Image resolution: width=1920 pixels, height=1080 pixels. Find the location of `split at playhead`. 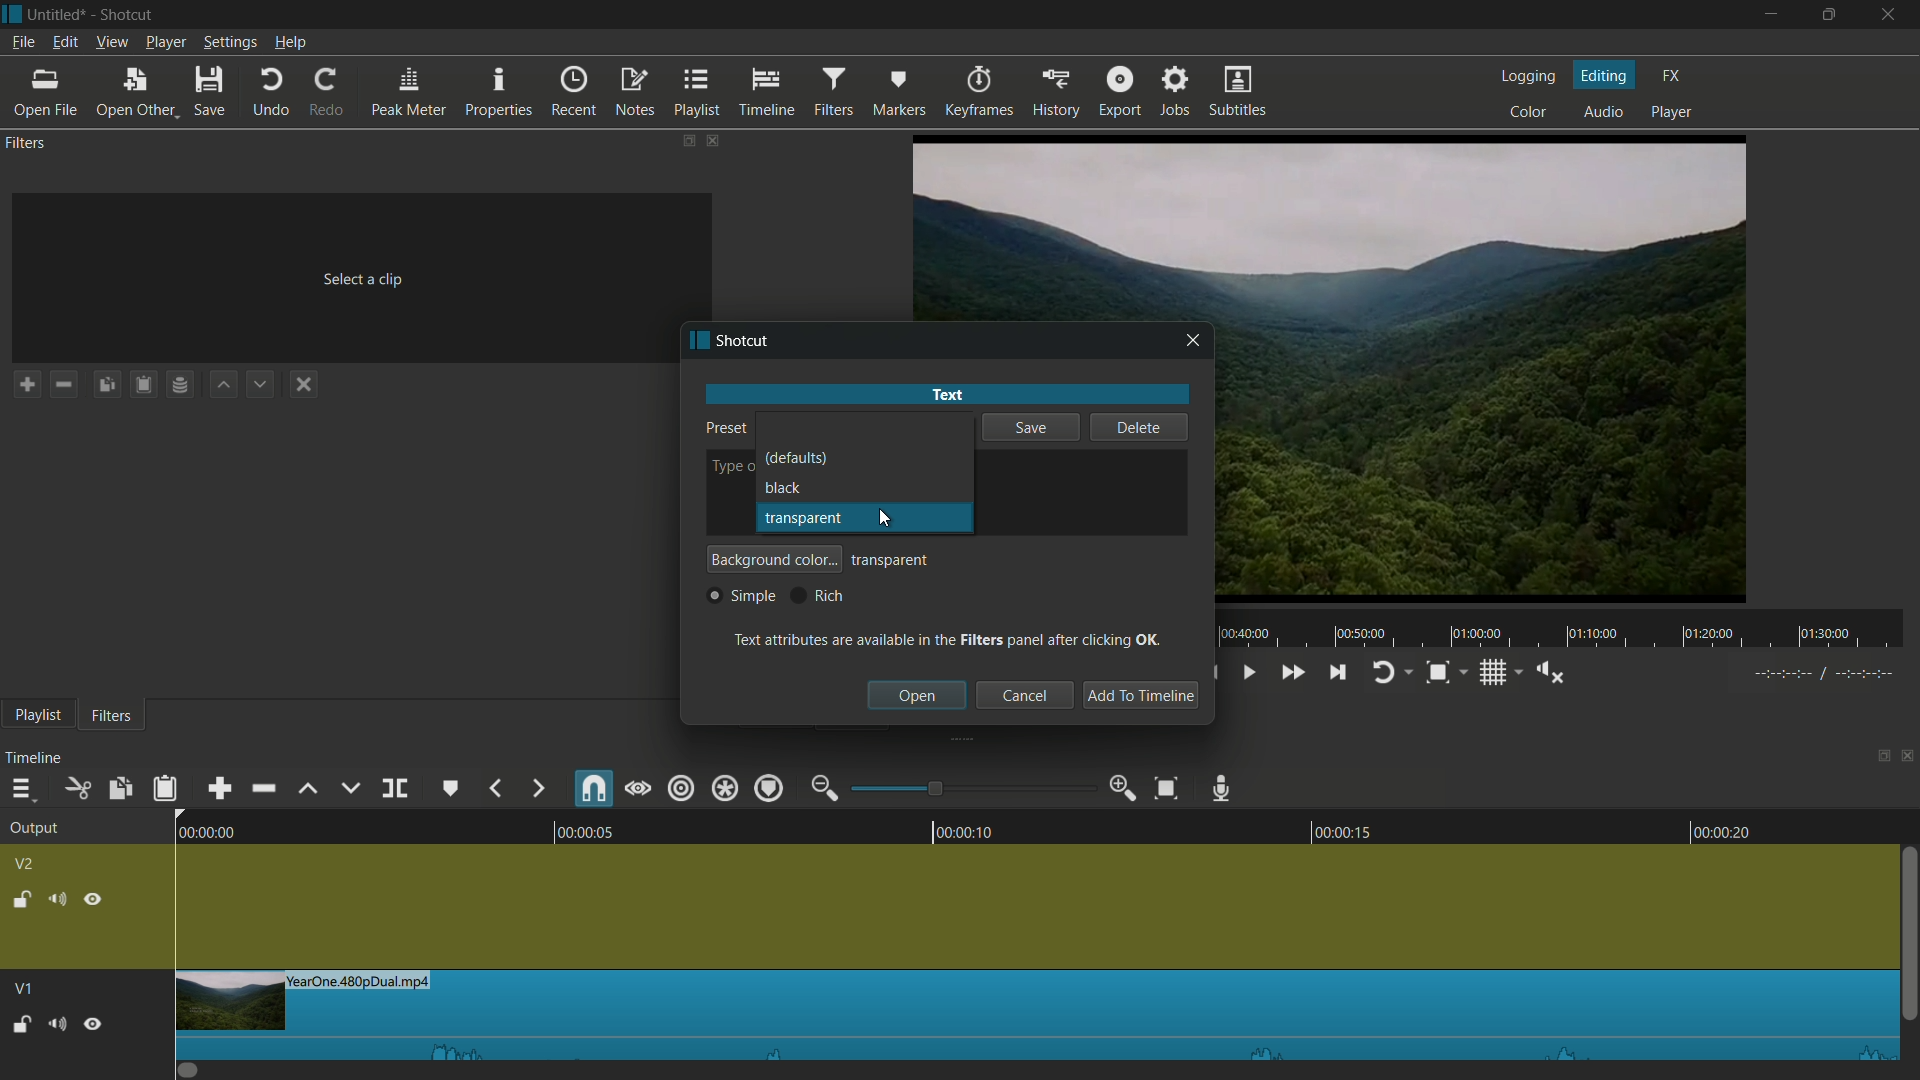

split at playhead is located at coordinates (394, 789).